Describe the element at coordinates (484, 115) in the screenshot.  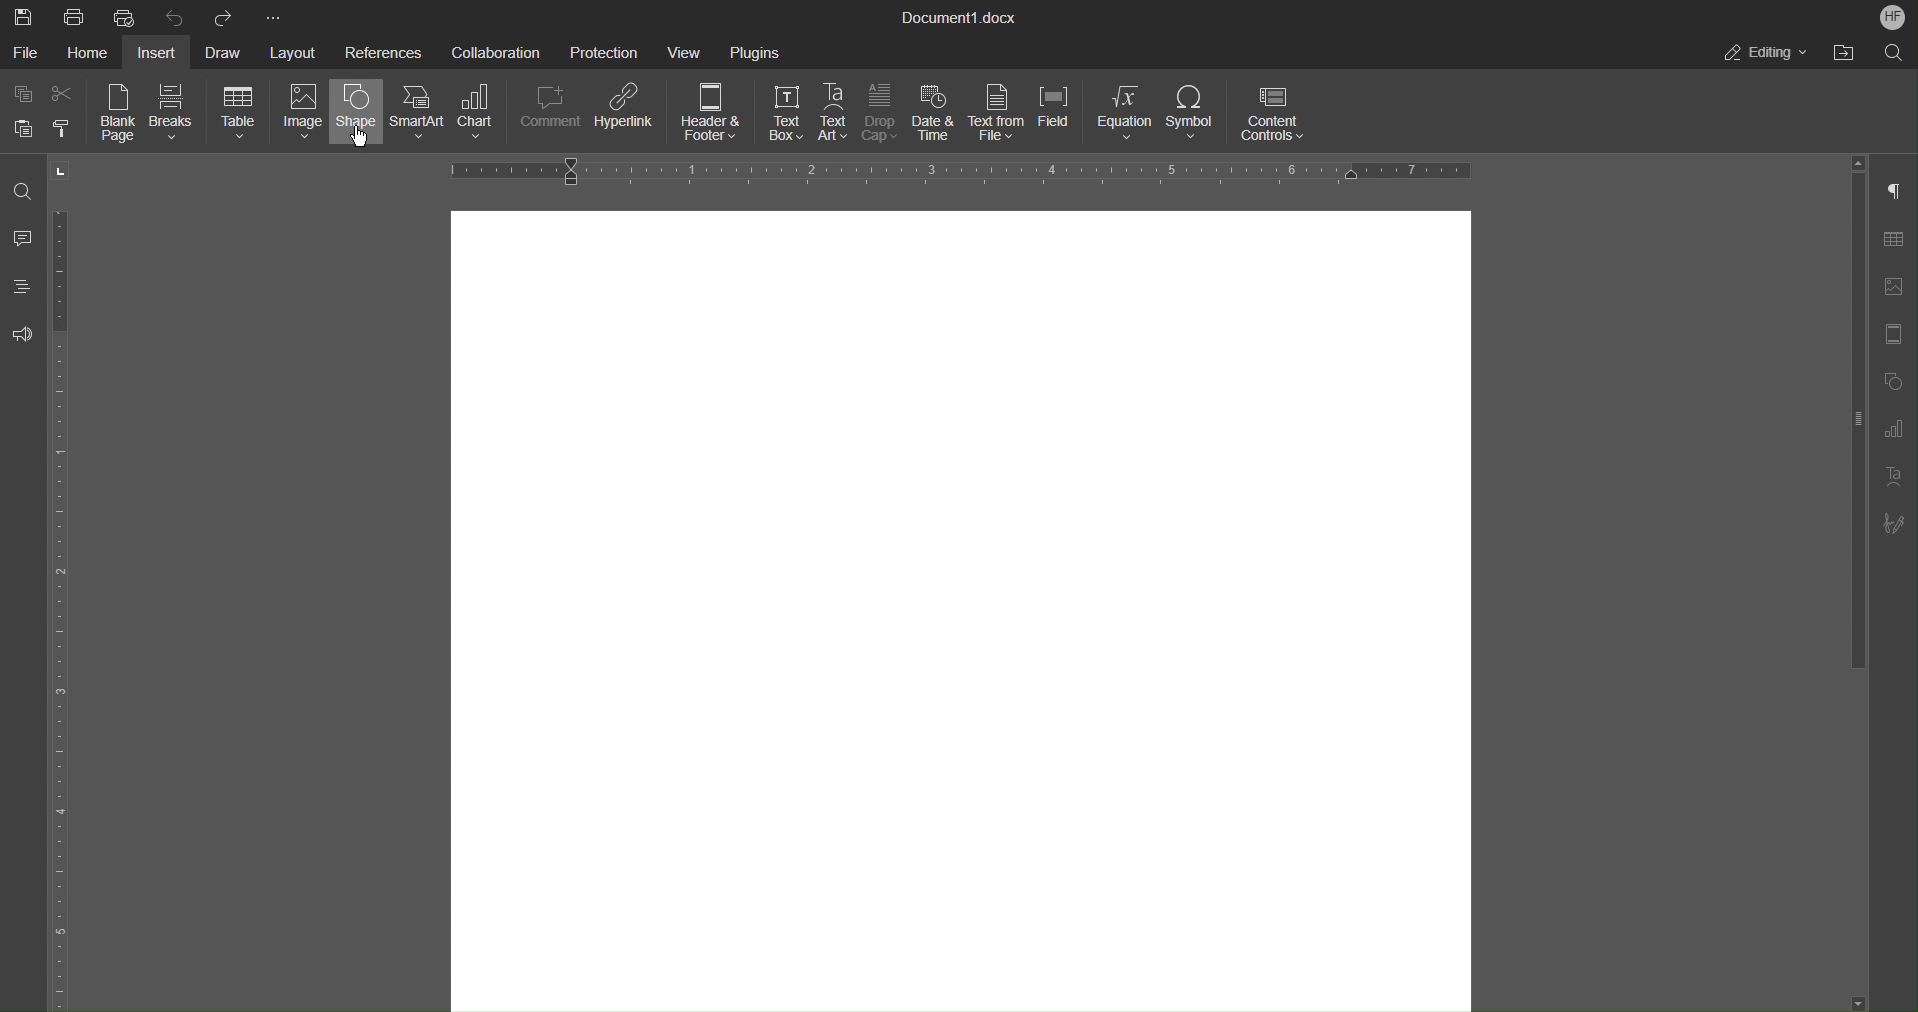
I see `Chart` at that location.